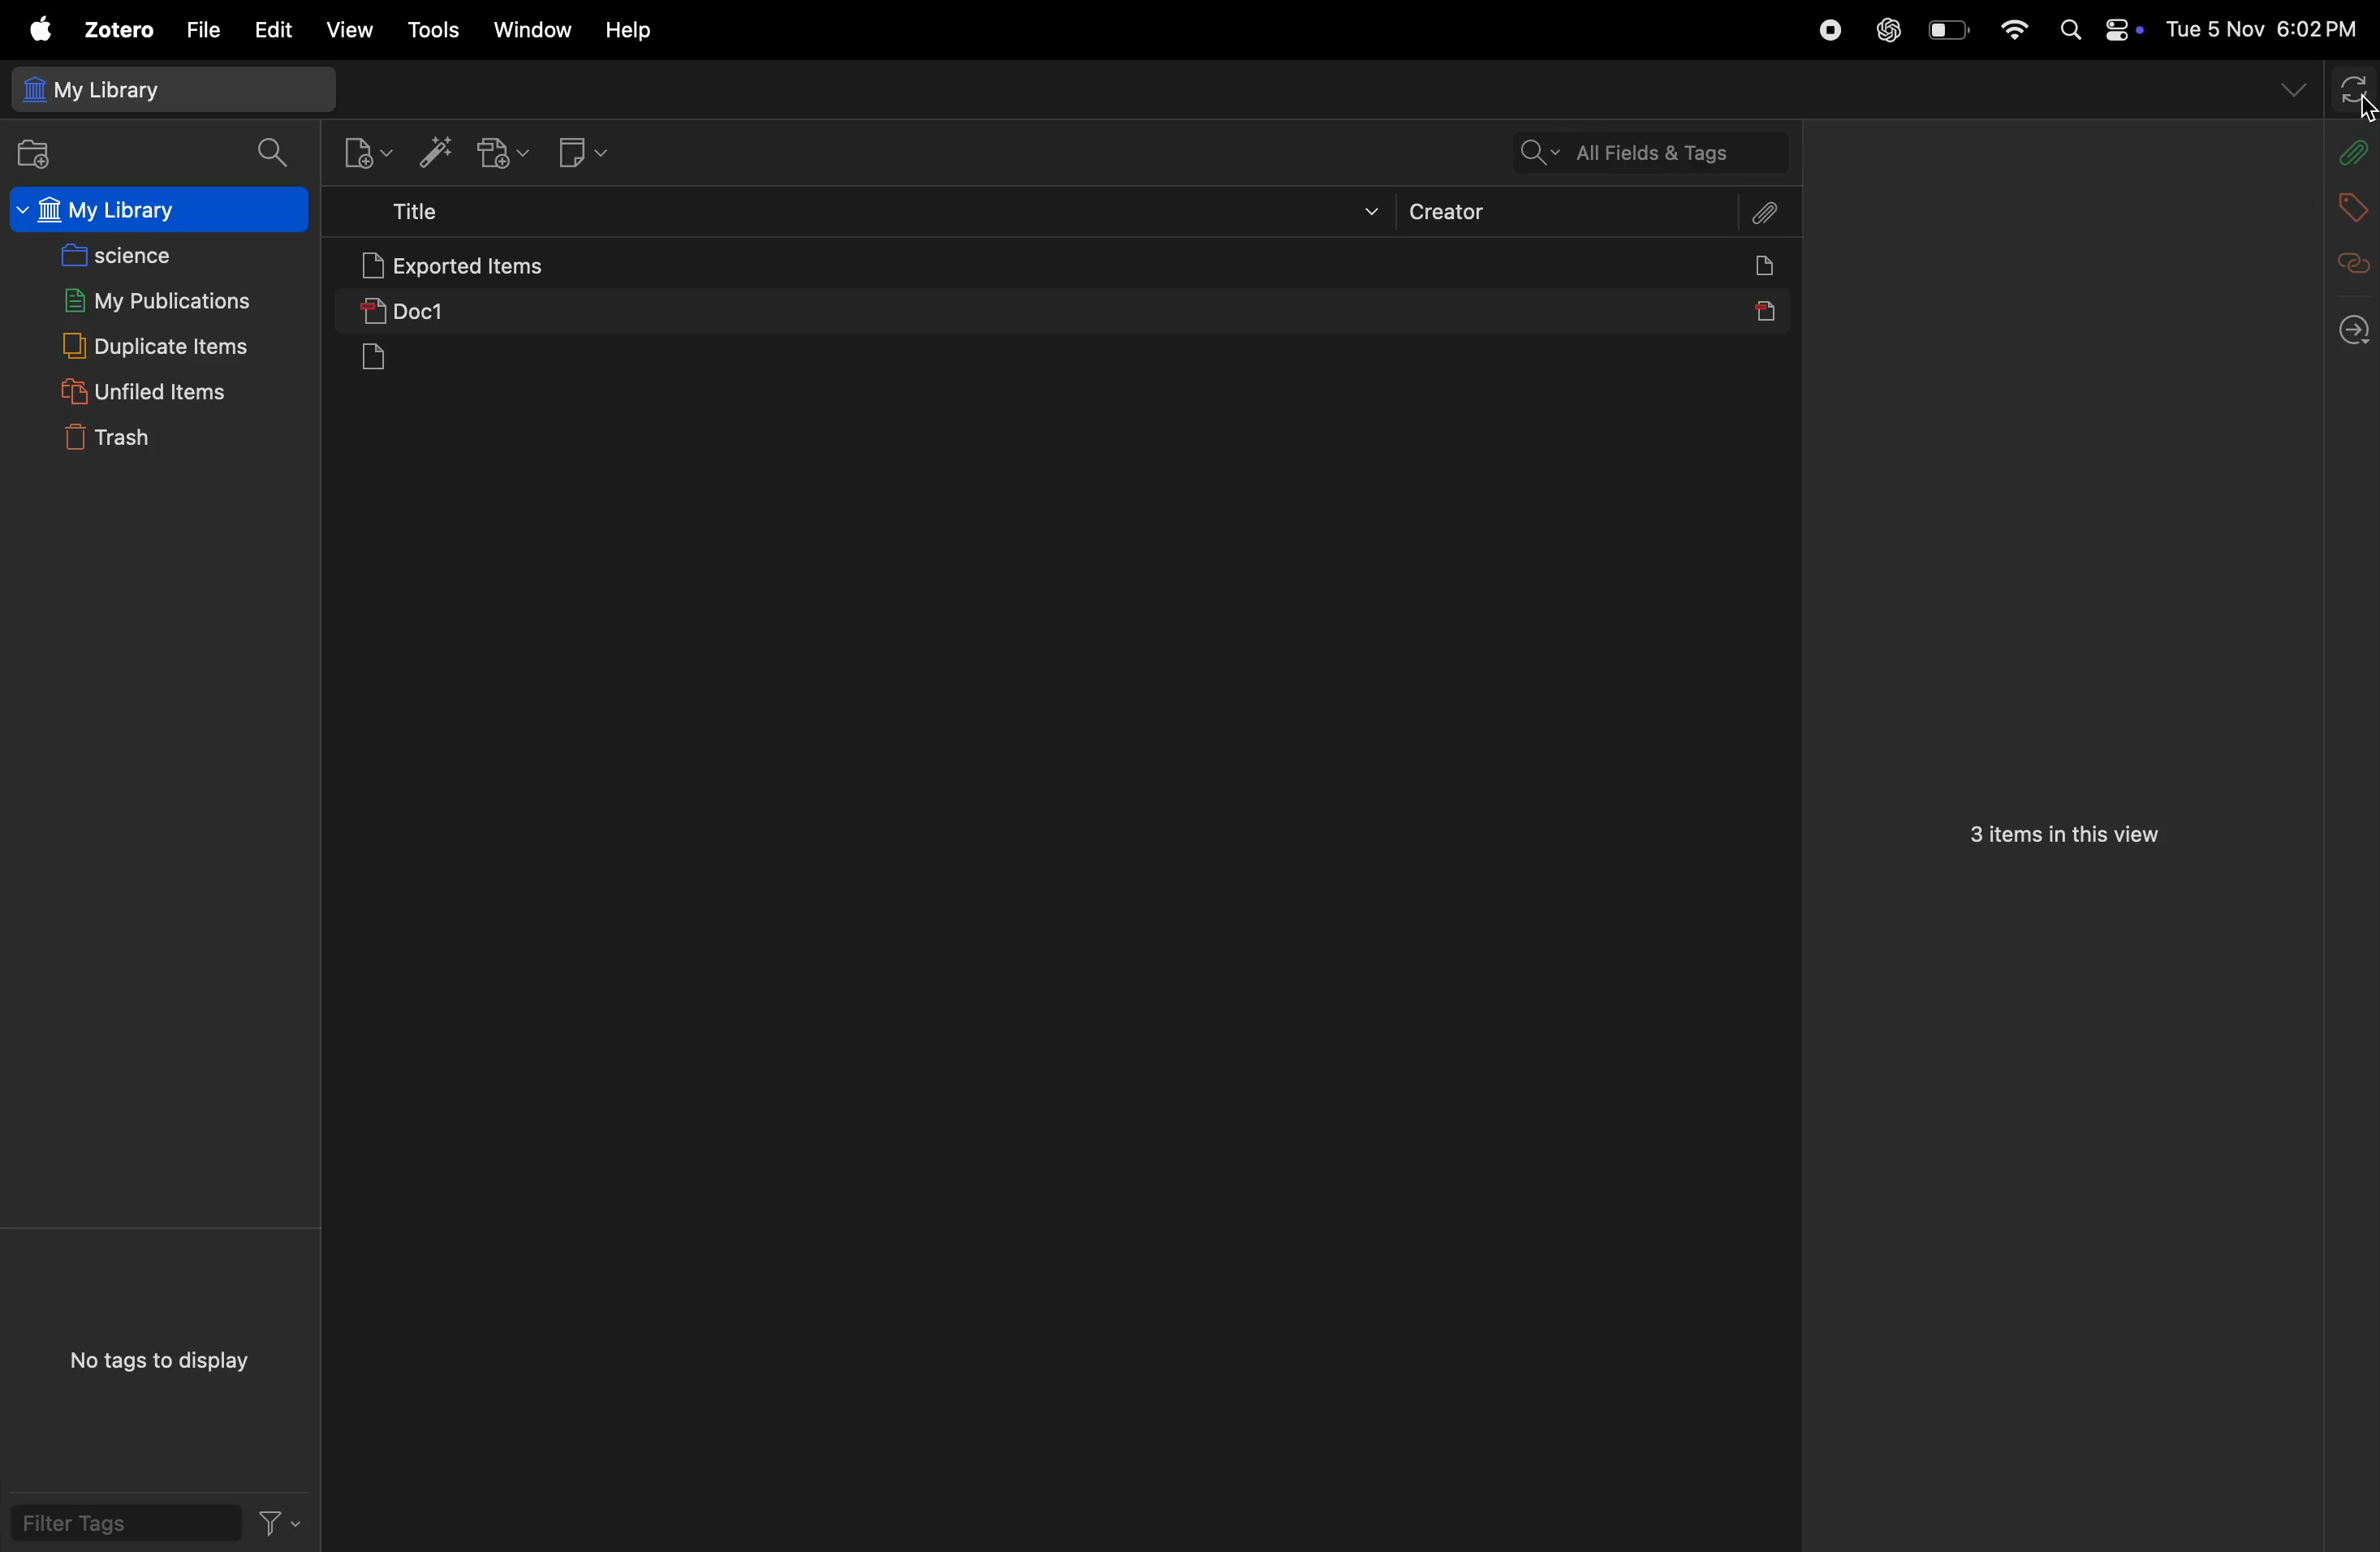  What do you see at coordinates (356, 152) in the screenshot?
I see `new items` at bounding box center [356, 152].